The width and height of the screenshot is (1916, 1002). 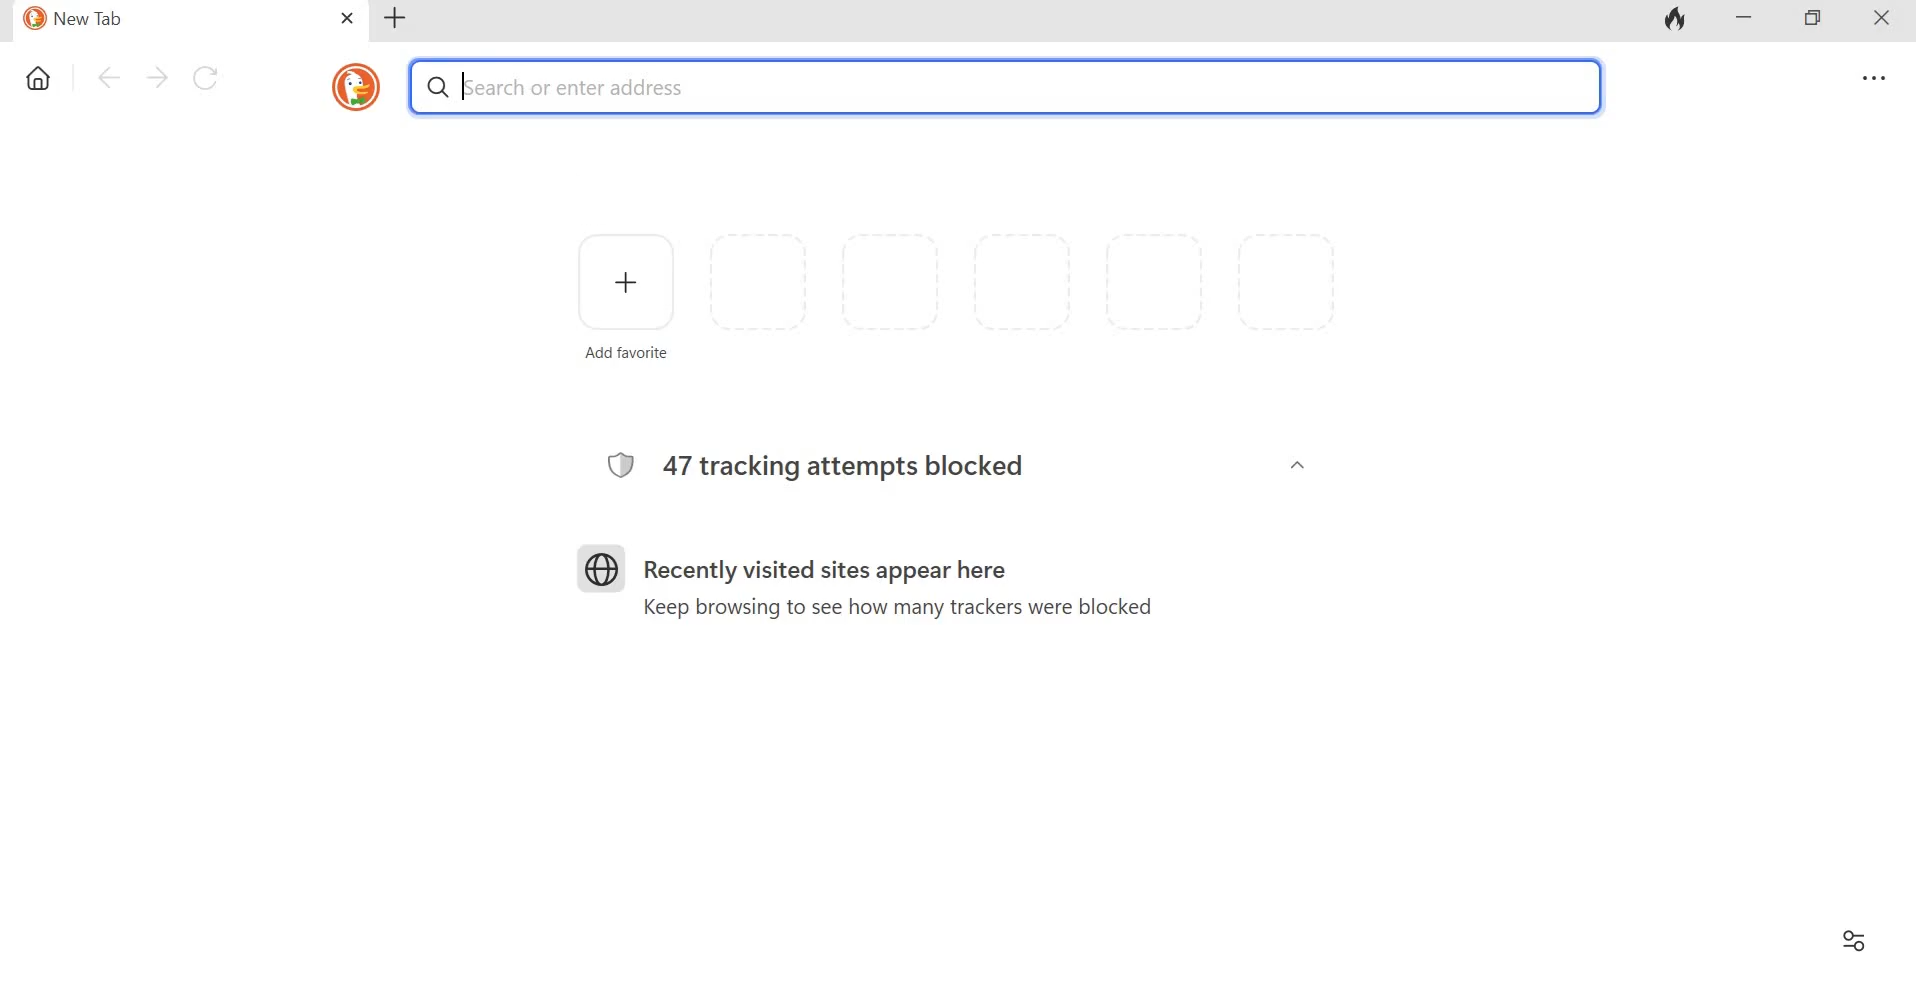 I want to click on Reload this page, so click(x=204, y=78).